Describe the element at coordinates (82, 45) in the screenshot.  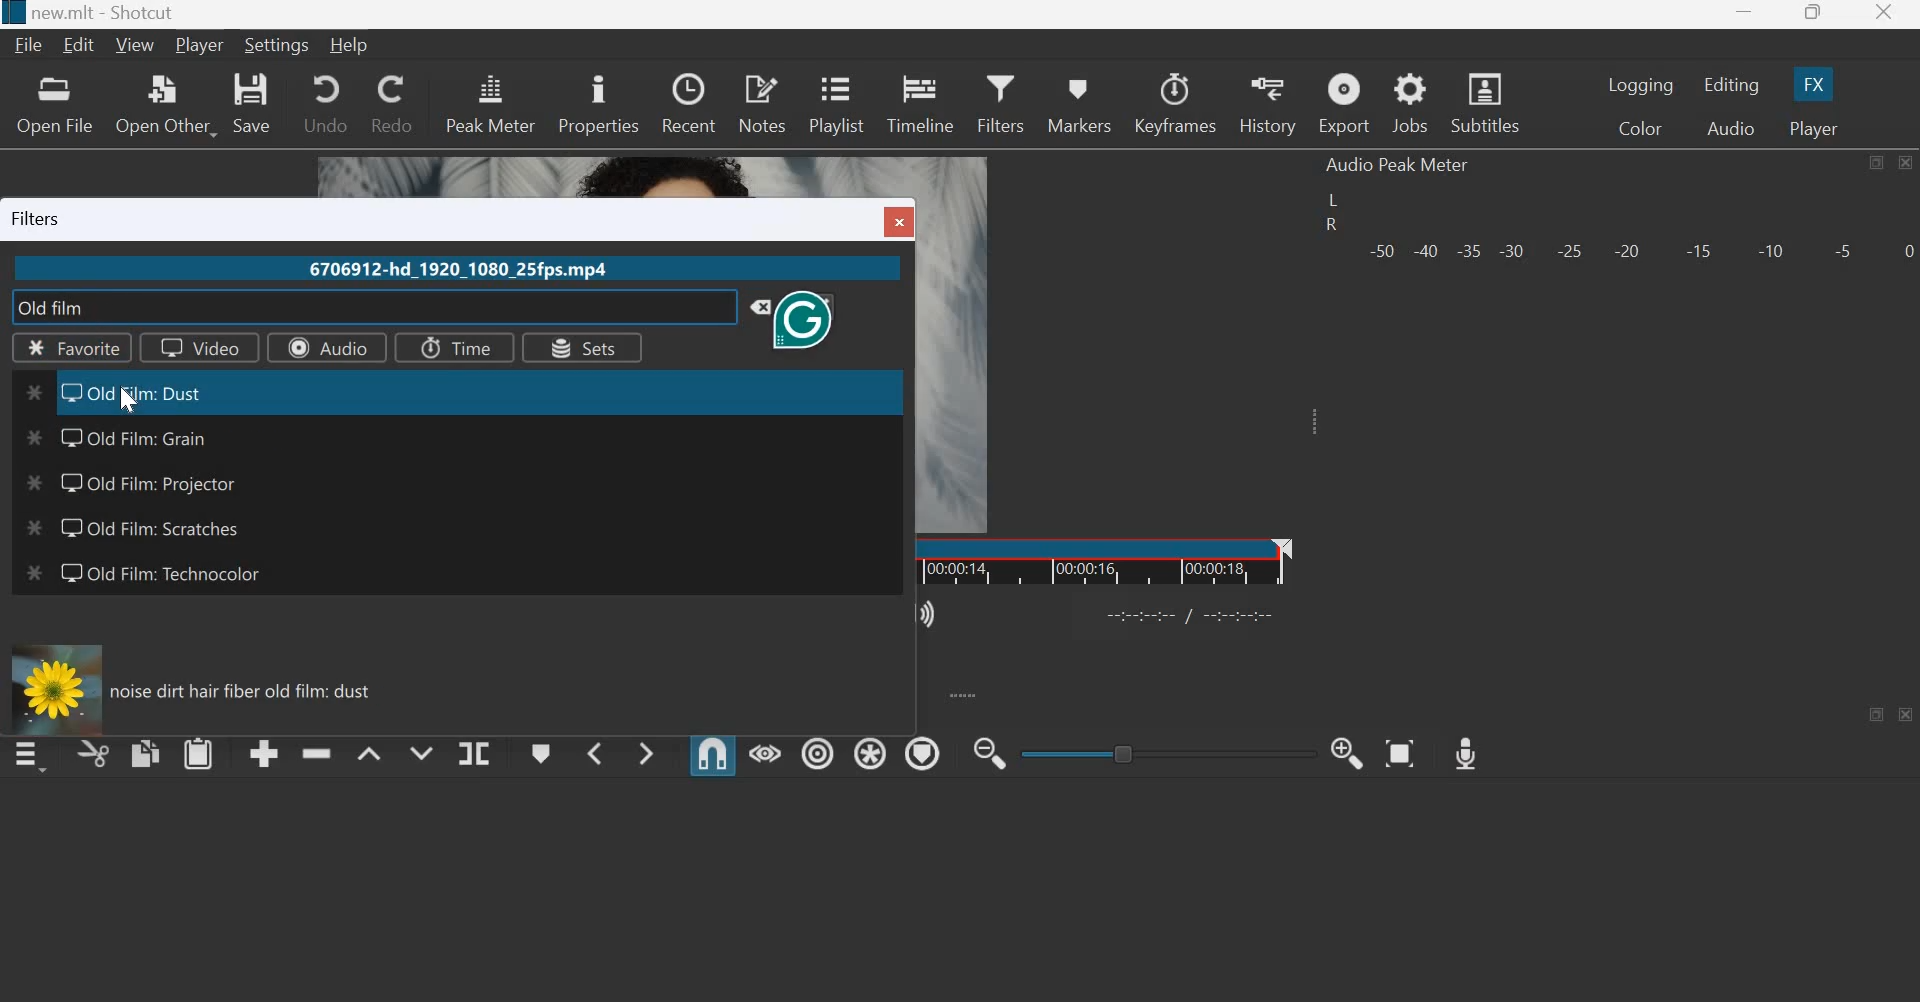
I see `Edit` at that location.